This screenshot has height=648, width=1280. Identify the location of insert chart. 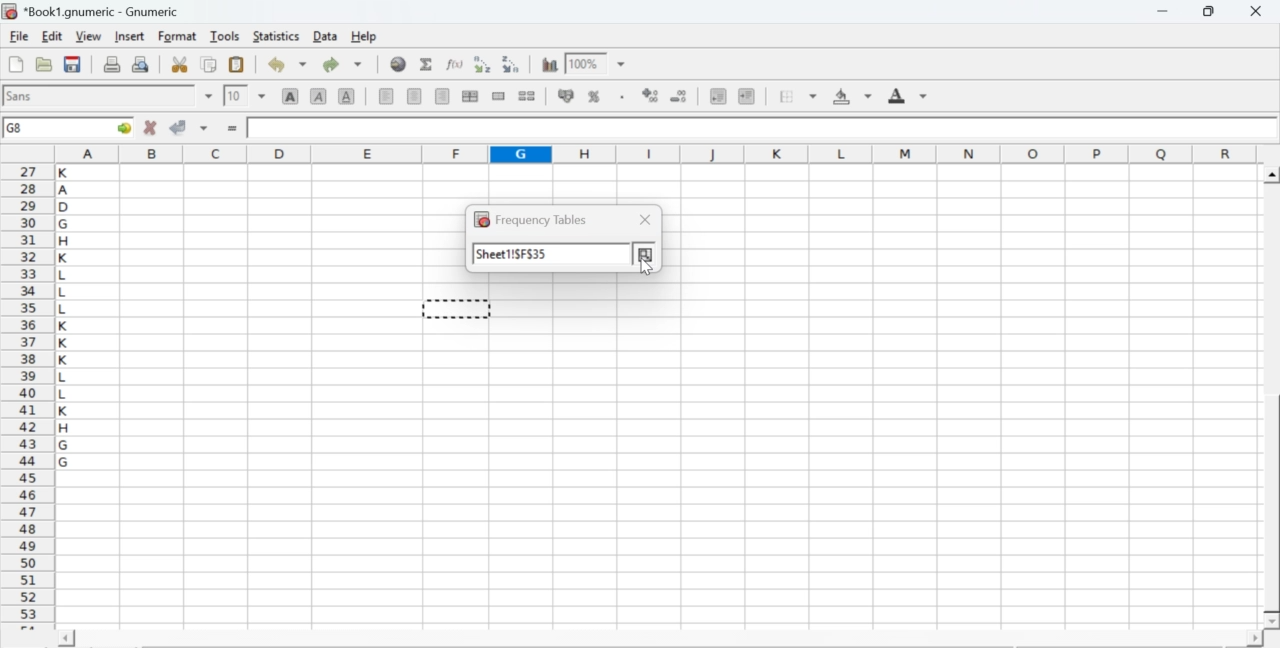
(550, 63).